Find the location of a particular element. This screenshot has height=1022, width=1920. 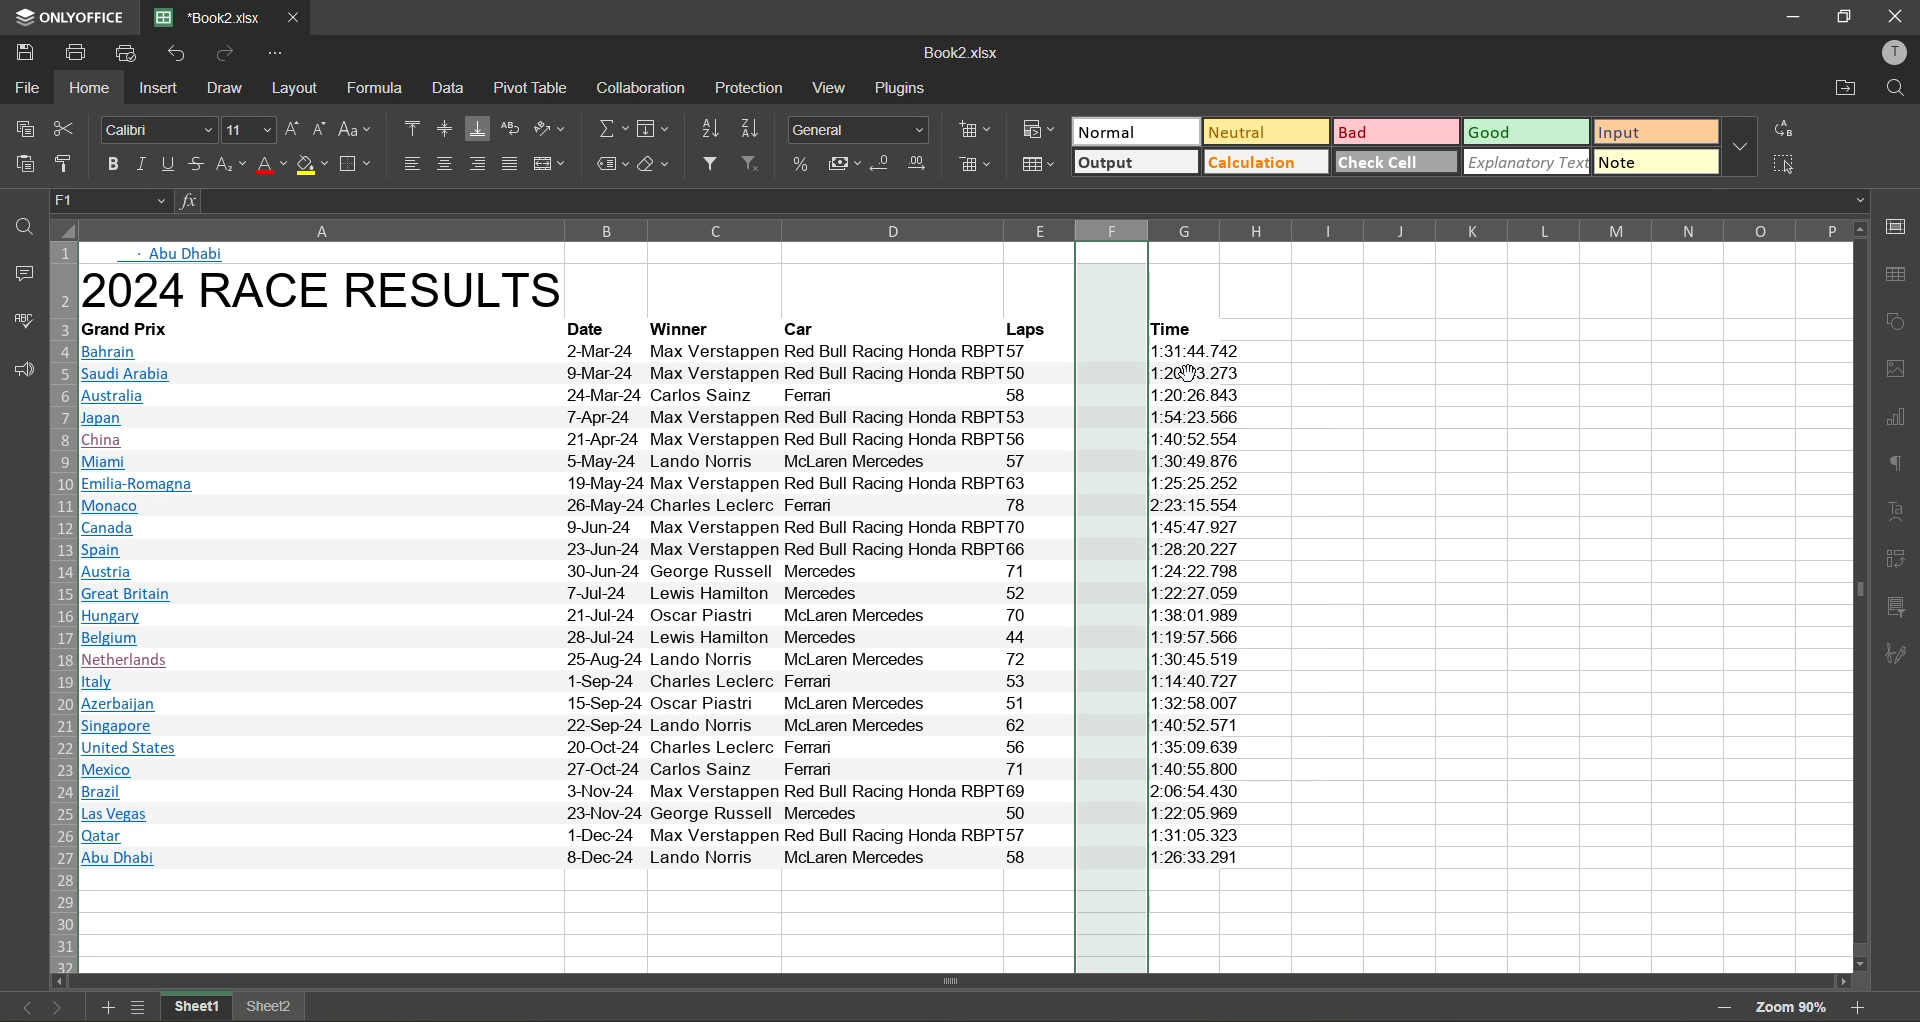

vertical scrollbar is located at coordinates (1860, 590).